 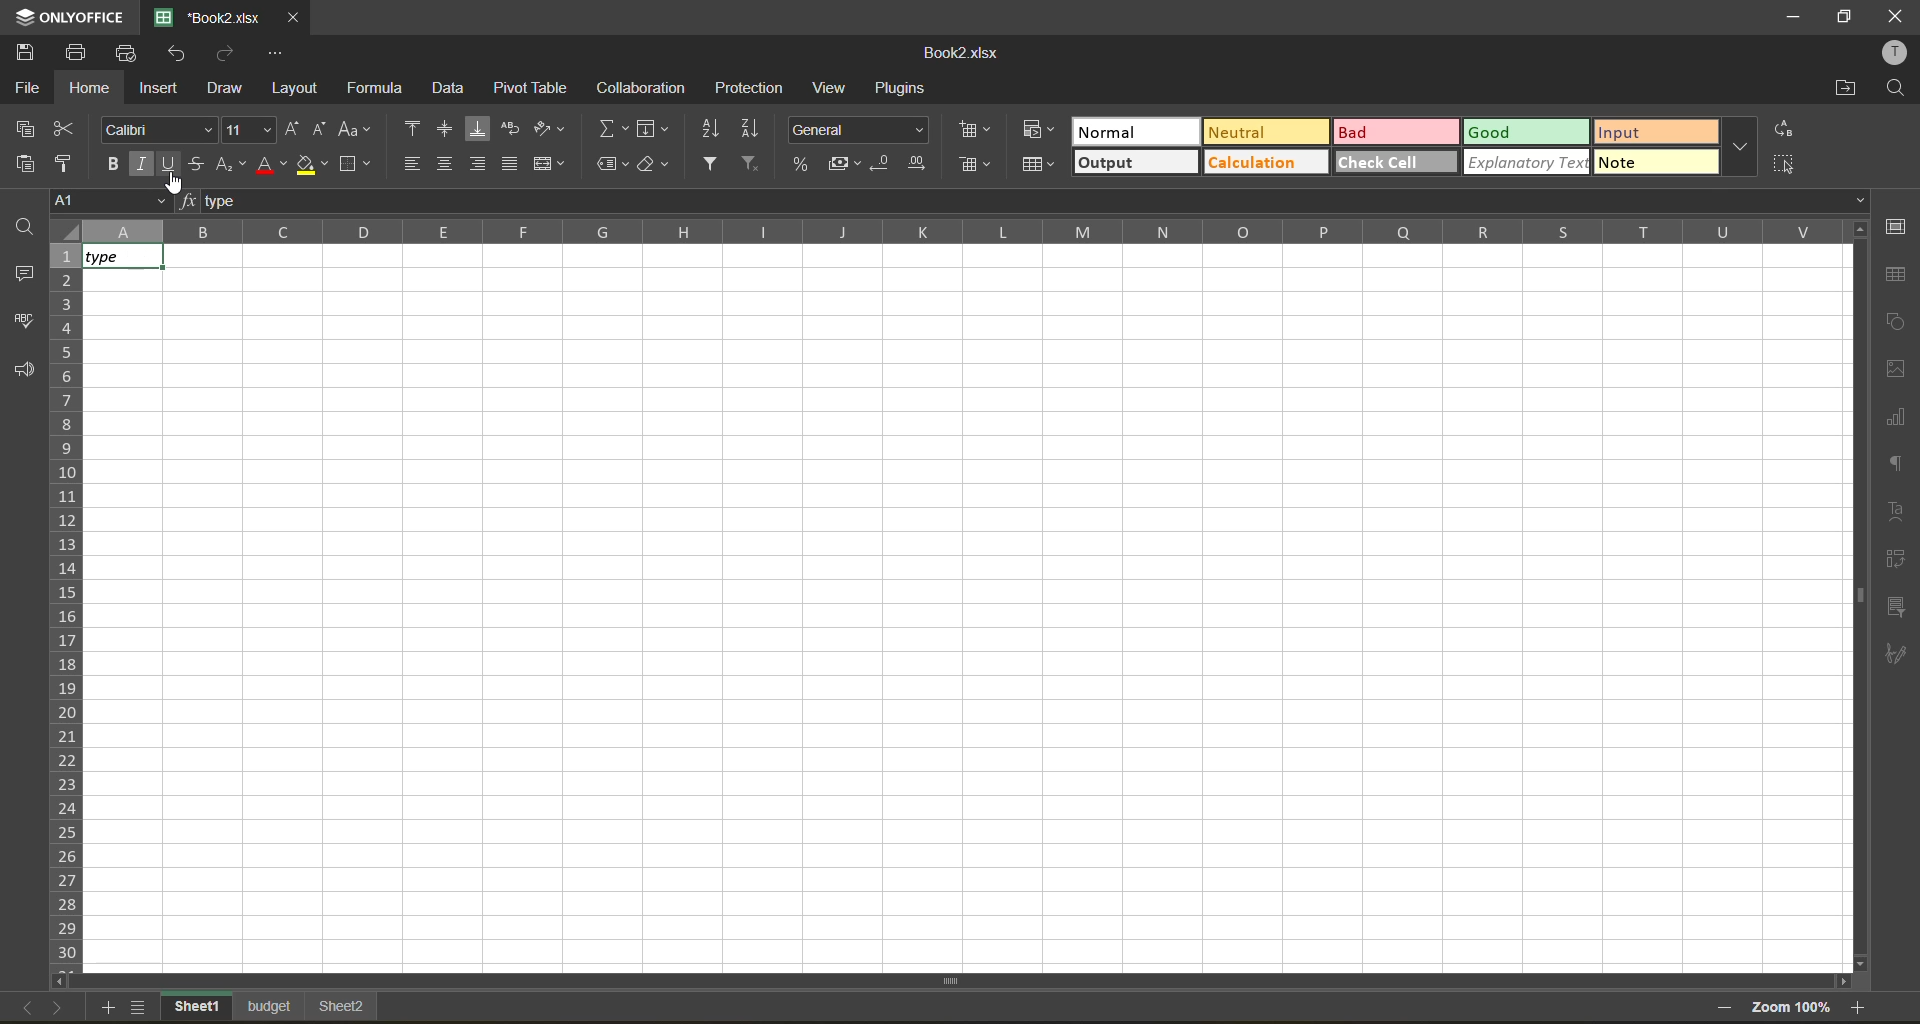 What do you see at coordinates (245, 130) in the screenshot?
I see `font size` at bounding box center [245, 130].